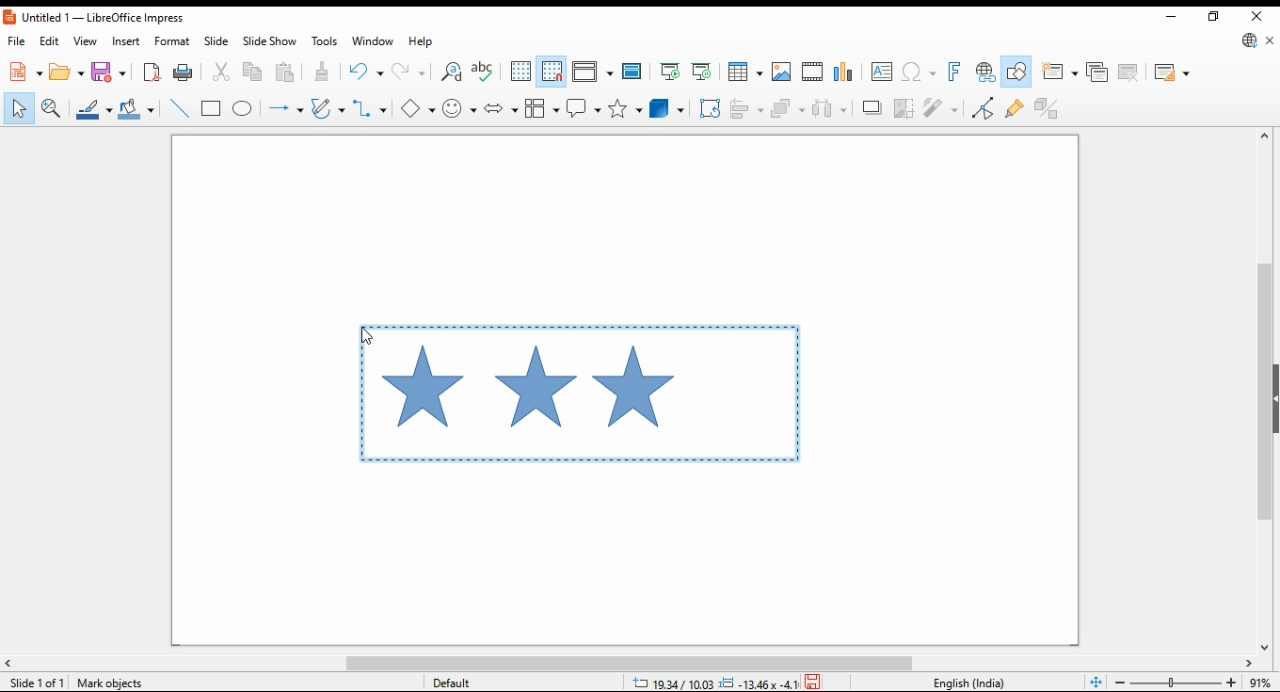 The width and height of the screenshot is (1280, 692). What do you see at coordinates (1059, 72) in the screenshot?
I see `new slide` at bounding box center [1059, 72].